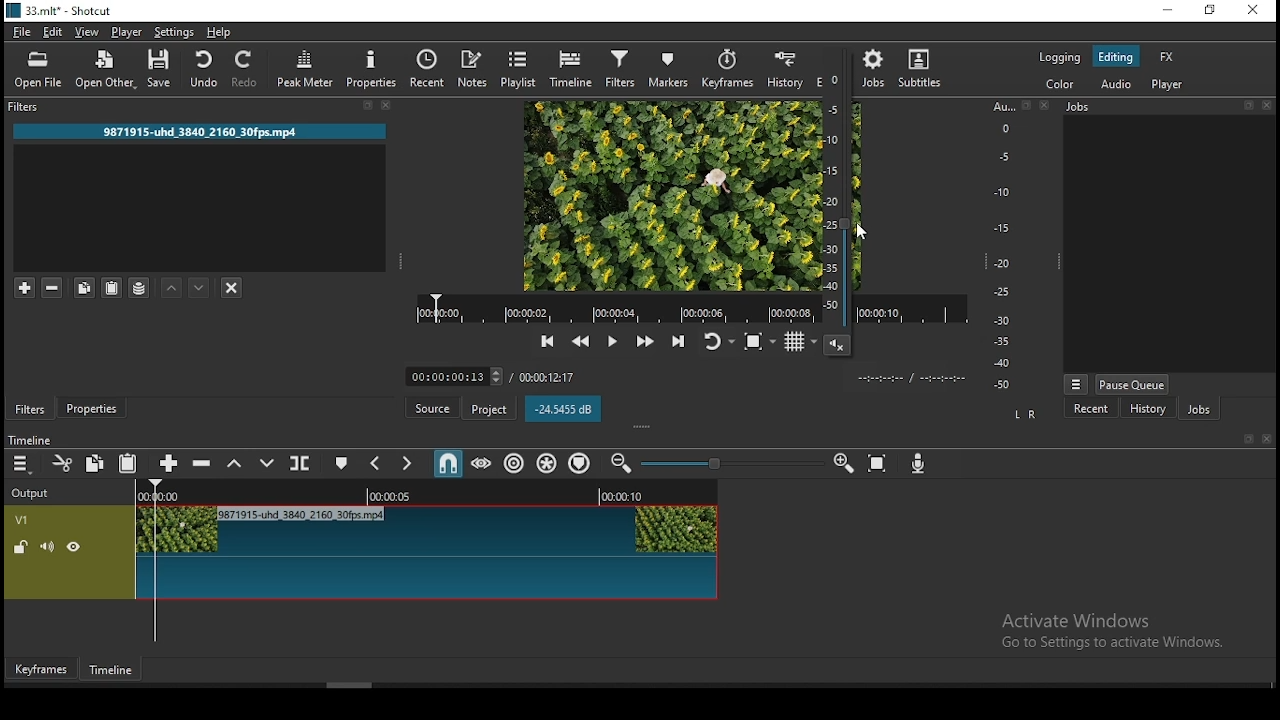  Describe the element at coordinates (547, 341) in the screenshot. I see `skip to previous point` at that location.